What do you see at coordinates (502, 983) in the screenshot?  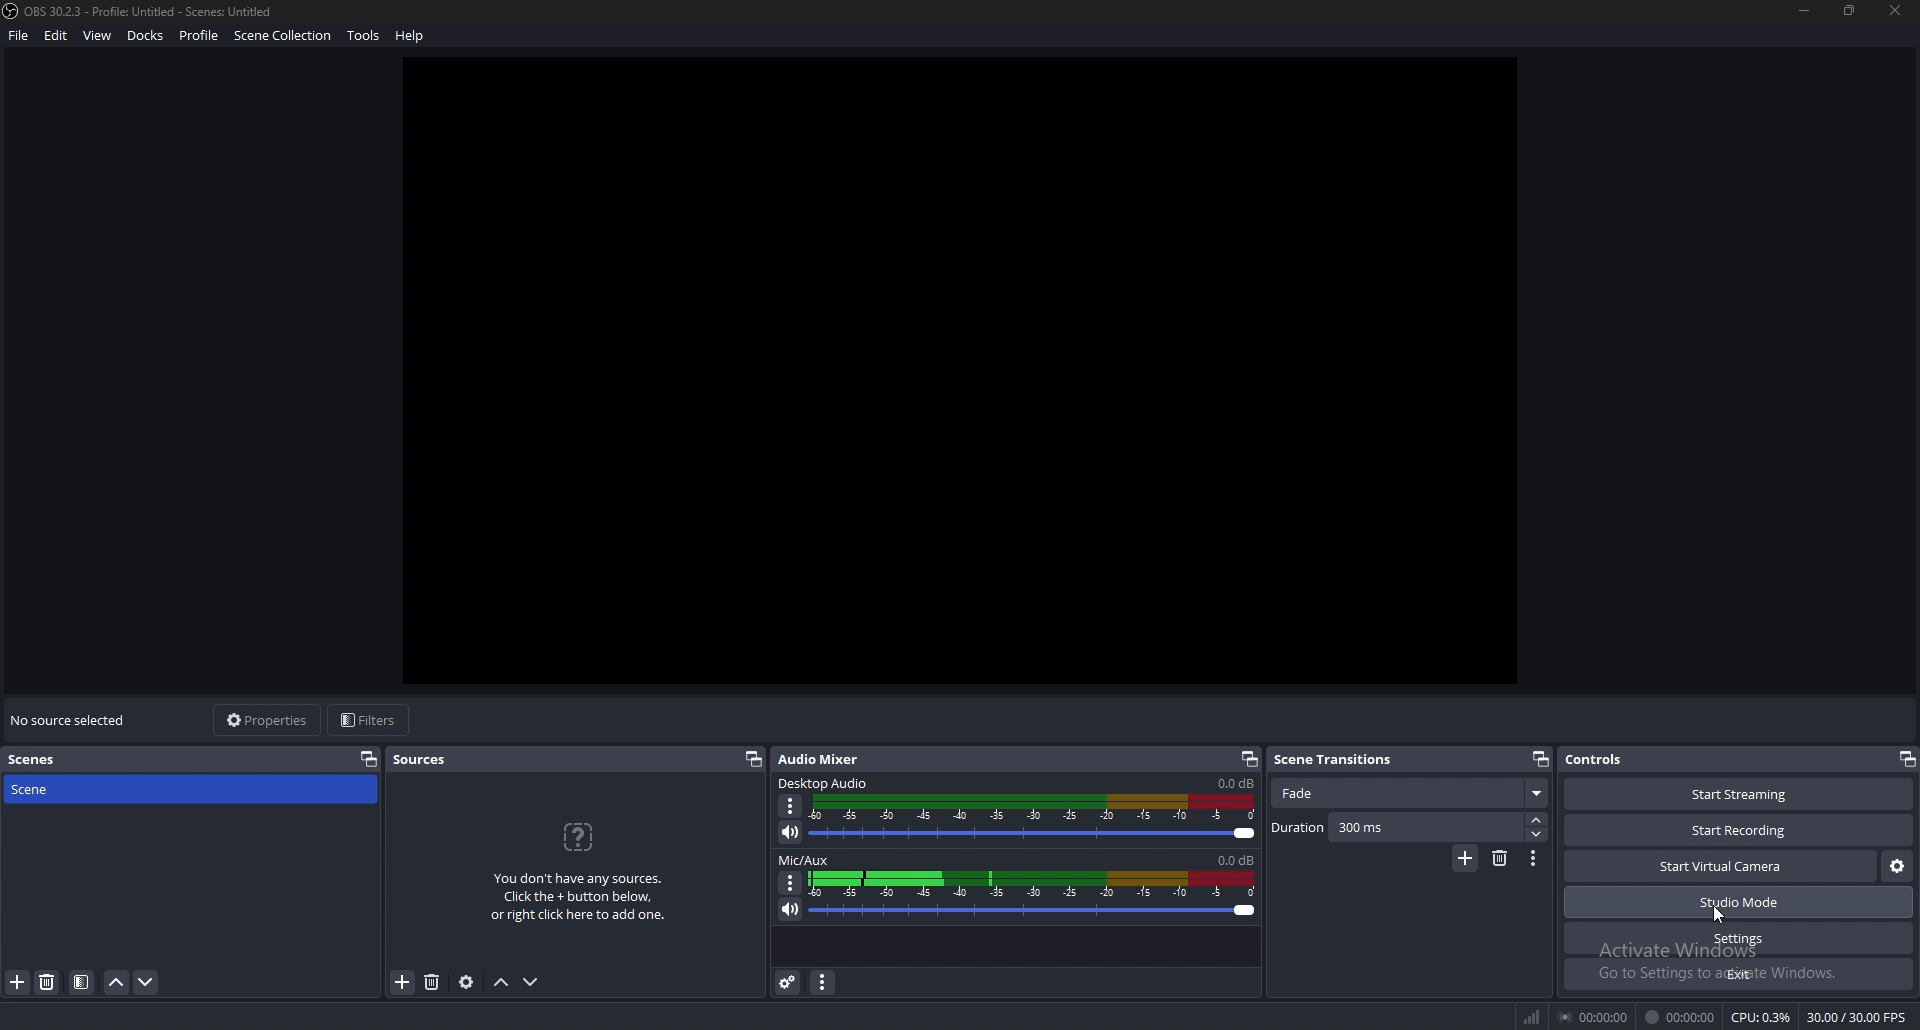 I see `Move sources up` at bounding box center [502, 983].